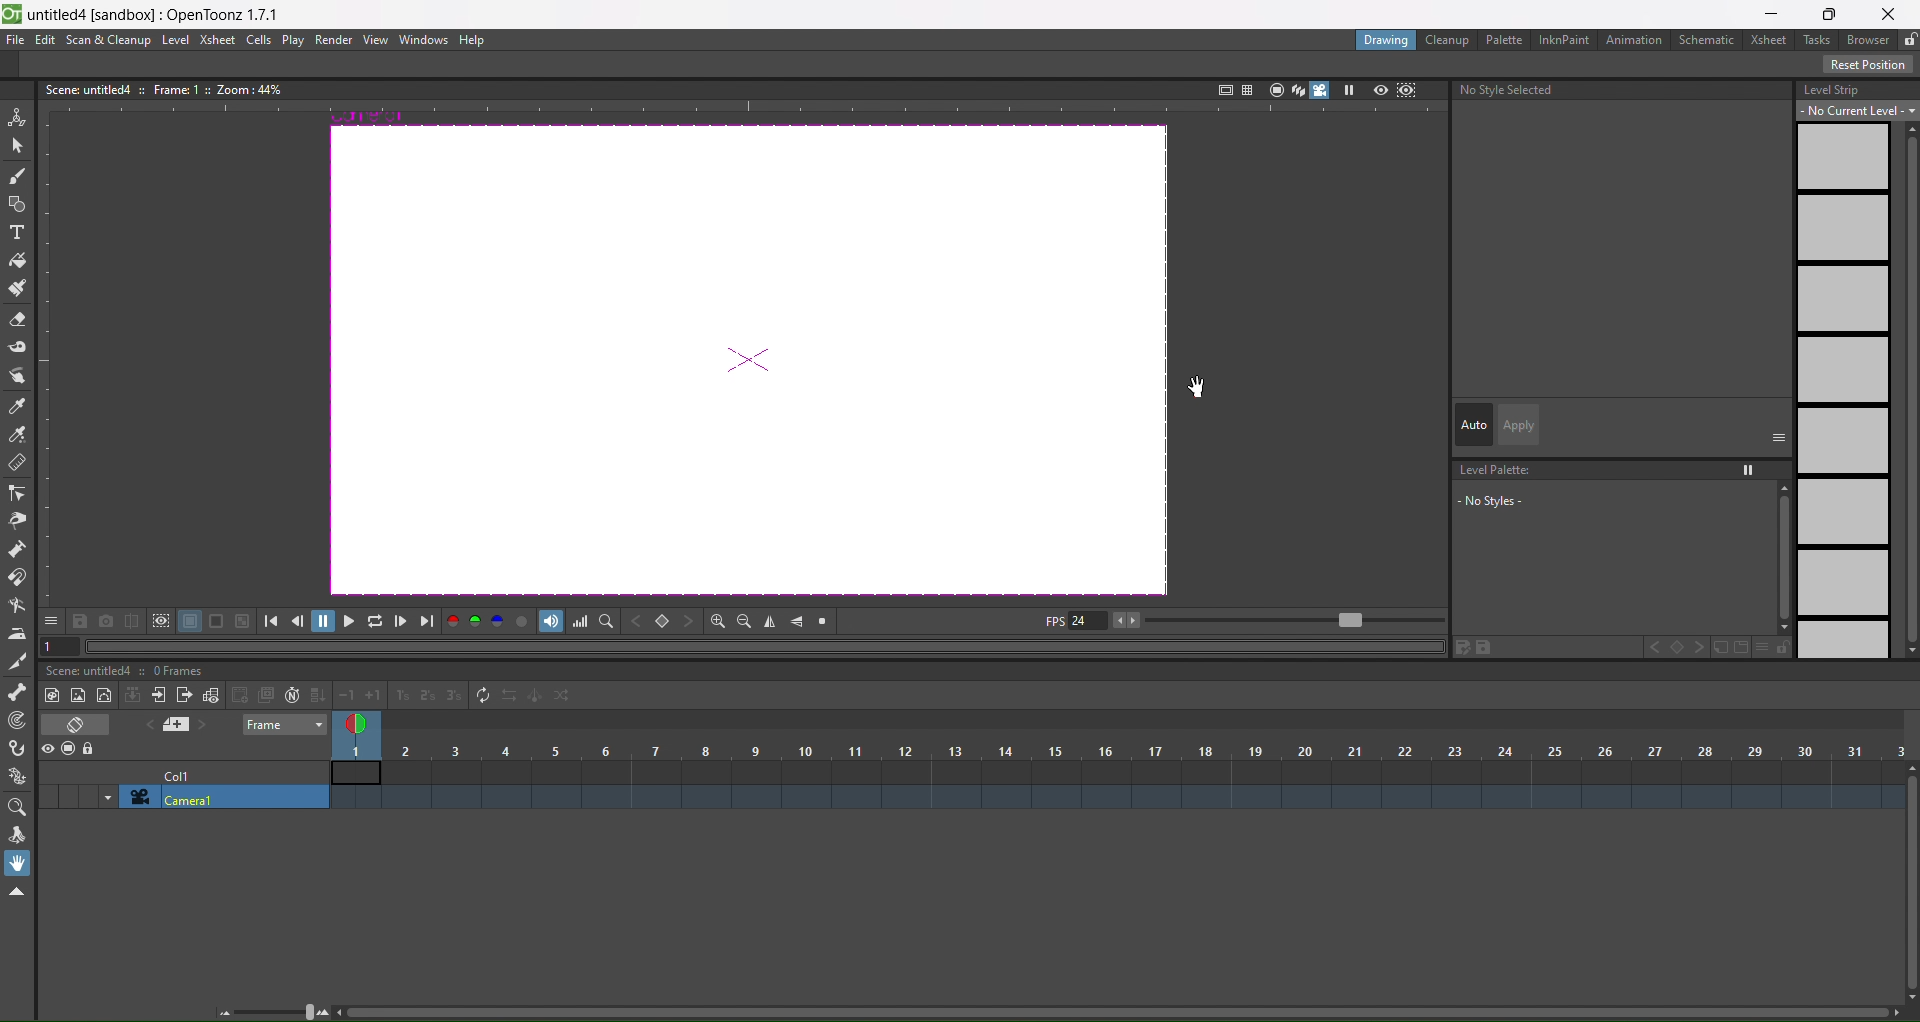 Image resolution: width=1920 pixels, height=1022 pixels. What do you see at coordinates (17, 634) in the screenshot?
I see `iron tool` at bounding box center [17, 634].